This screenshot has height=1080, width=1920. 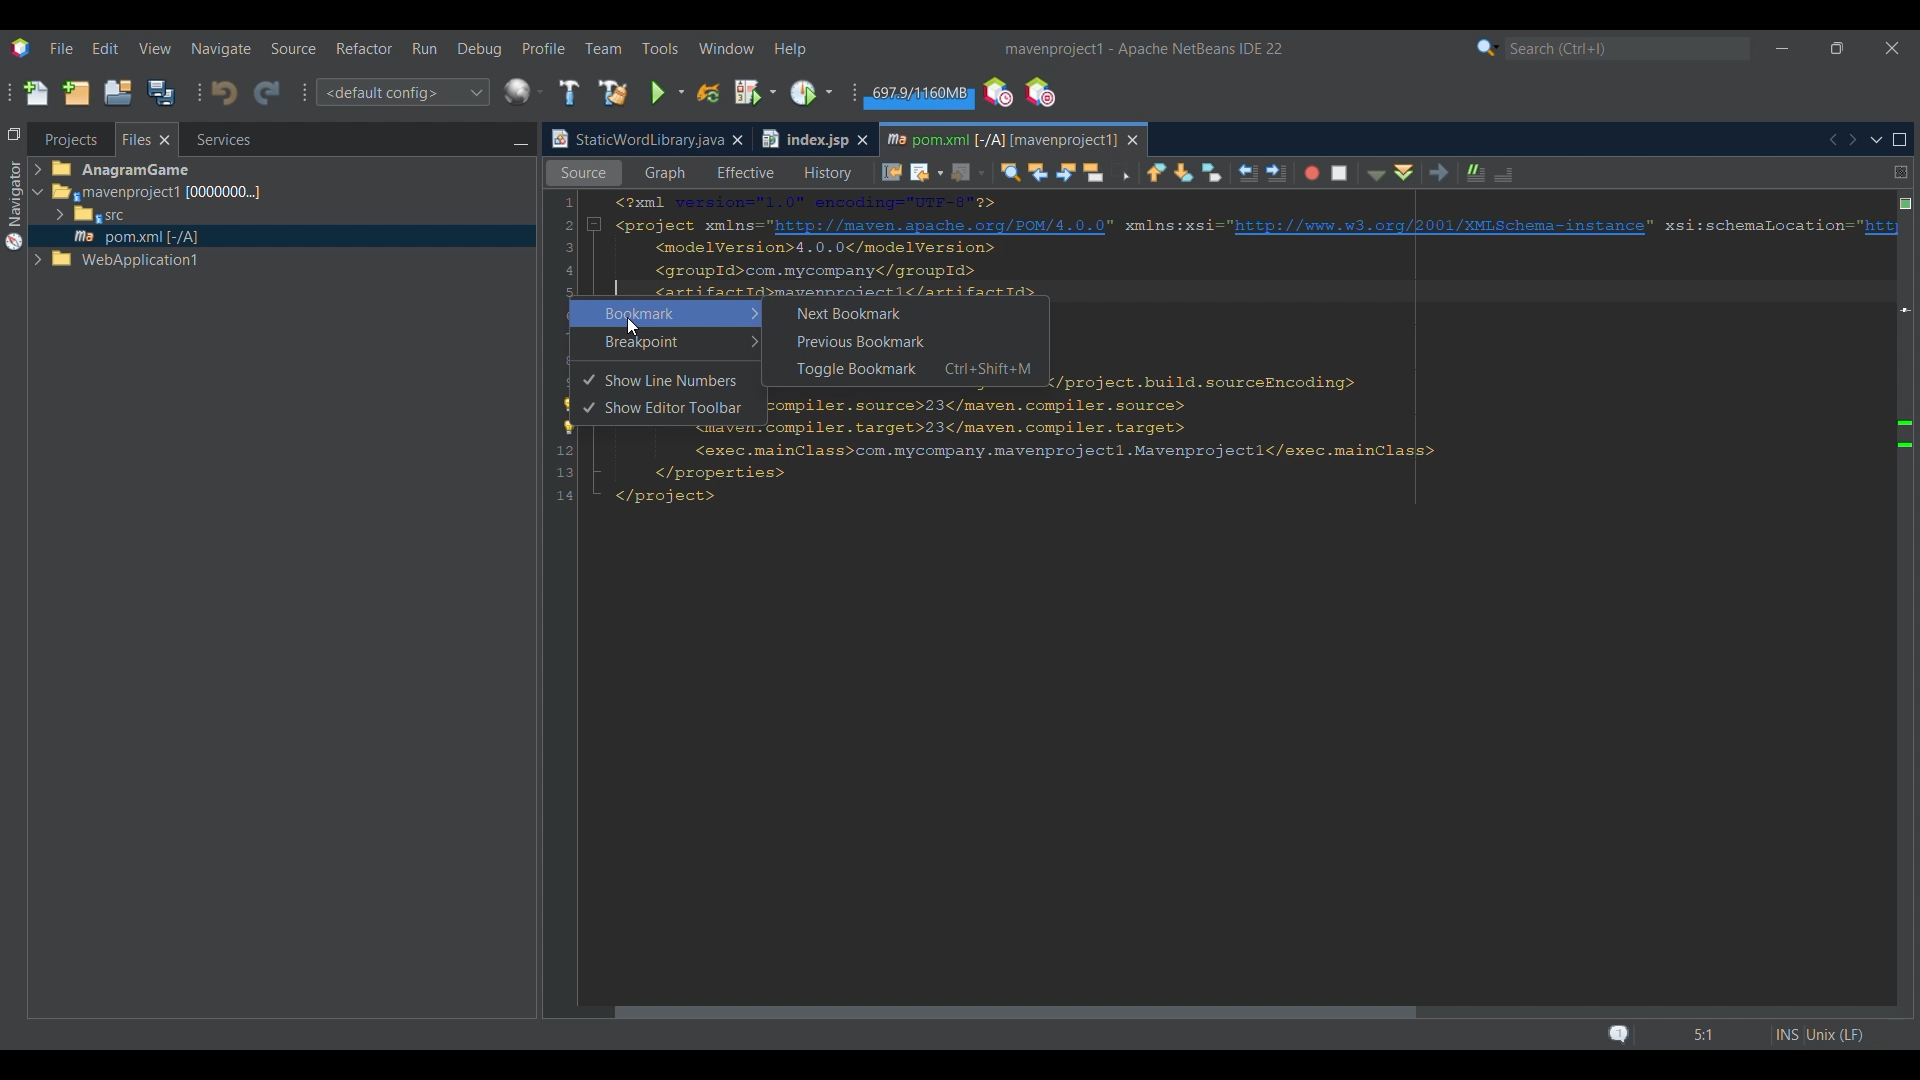 I want to click on Undo, so click(x=224, y=93).